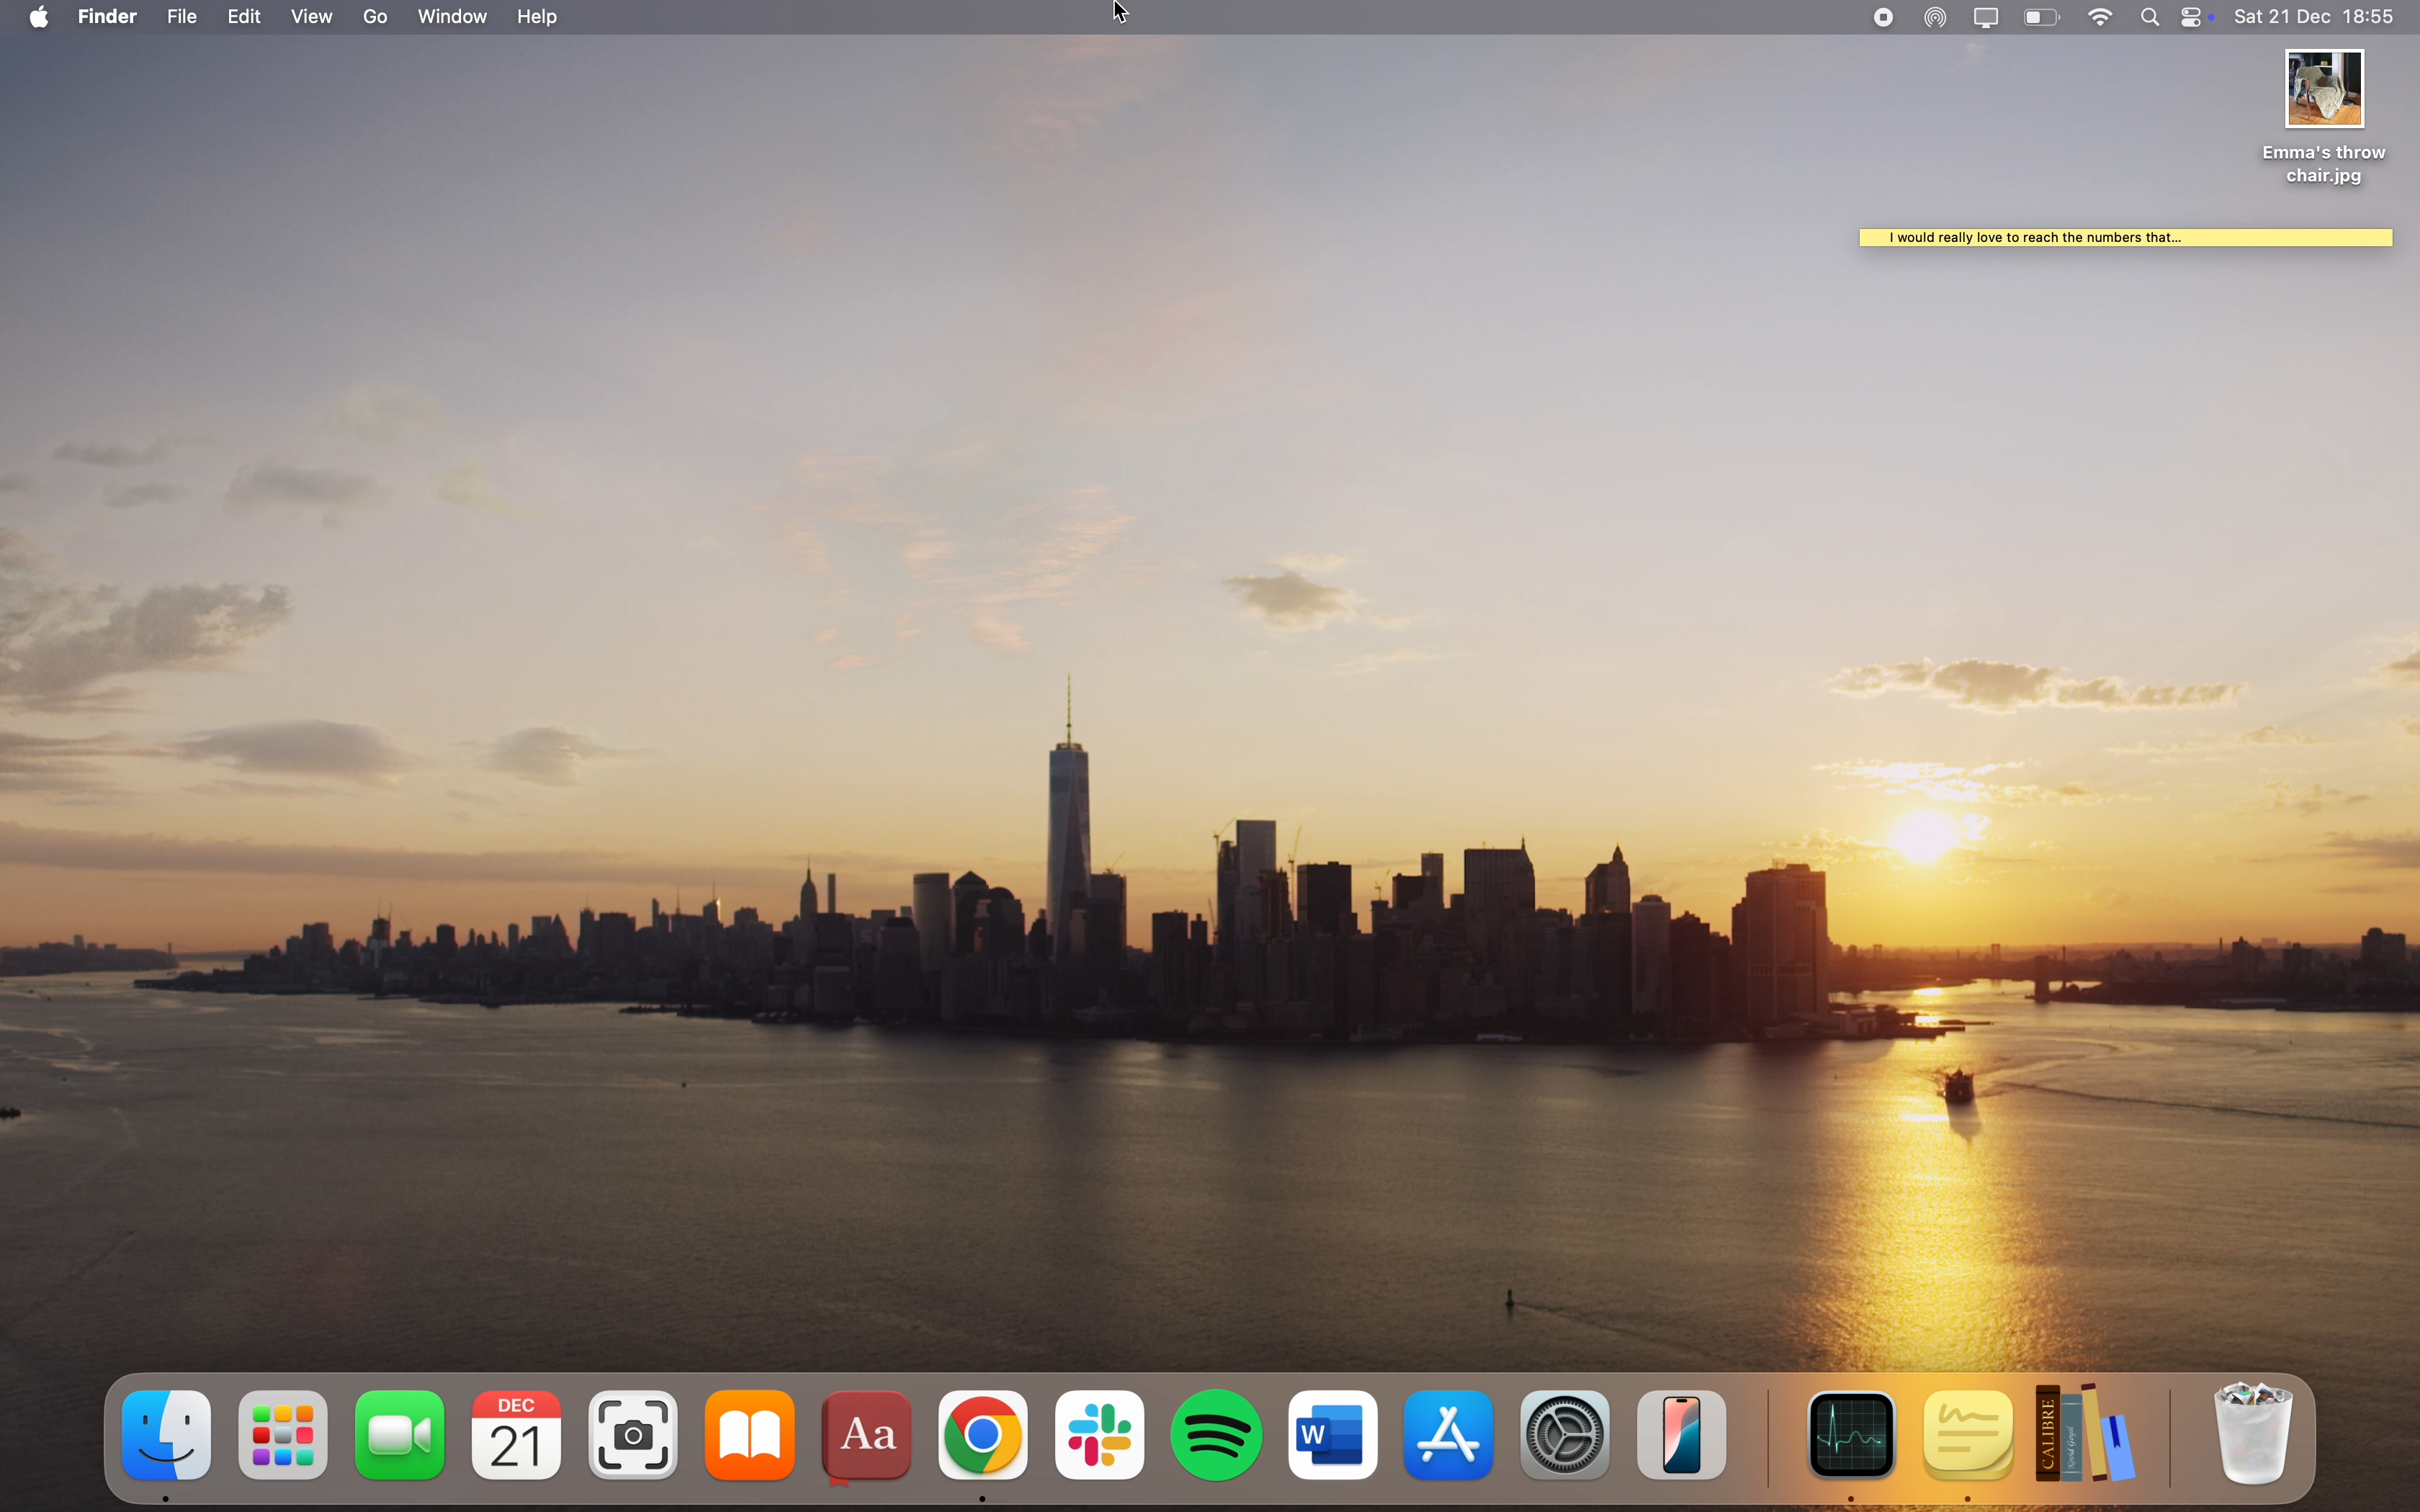  I want to click on dictionary, so click(866, 1448).